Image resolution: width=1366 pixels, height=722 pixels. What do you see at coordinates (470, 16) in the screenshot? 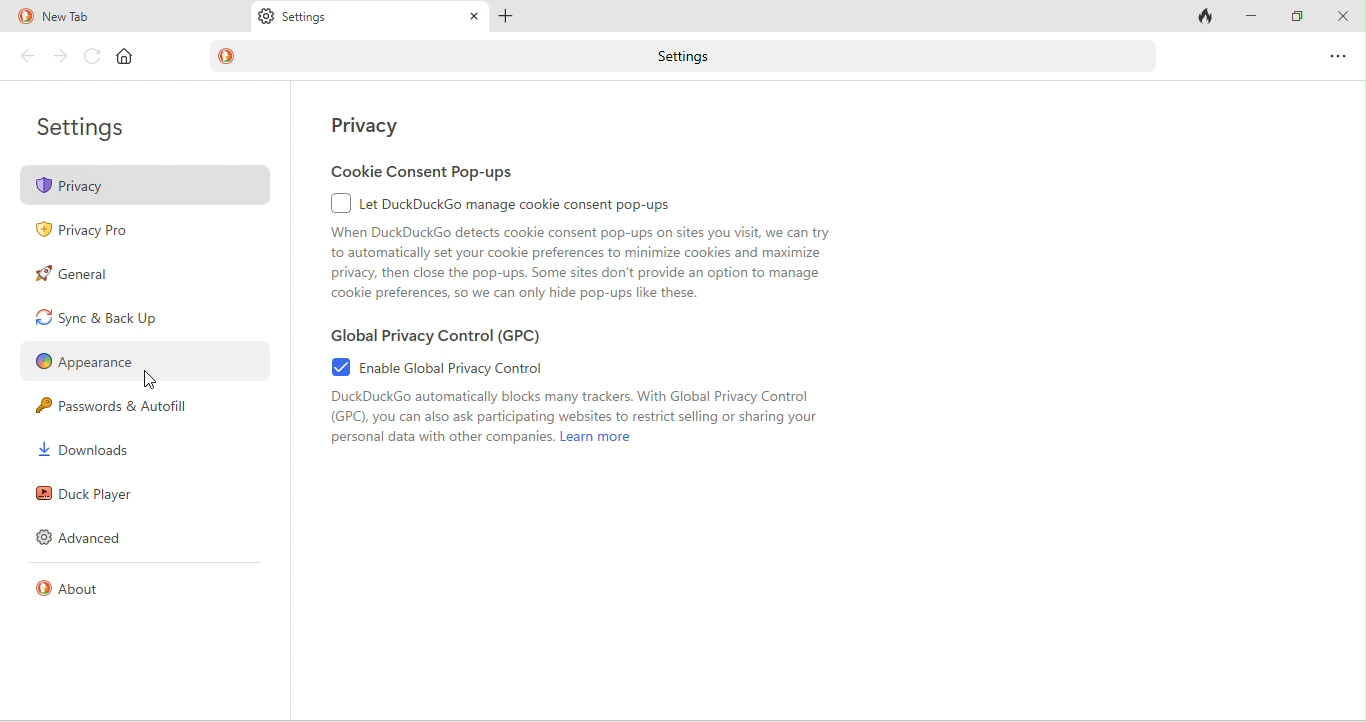
I see `close` at bounding box center [470, 16].